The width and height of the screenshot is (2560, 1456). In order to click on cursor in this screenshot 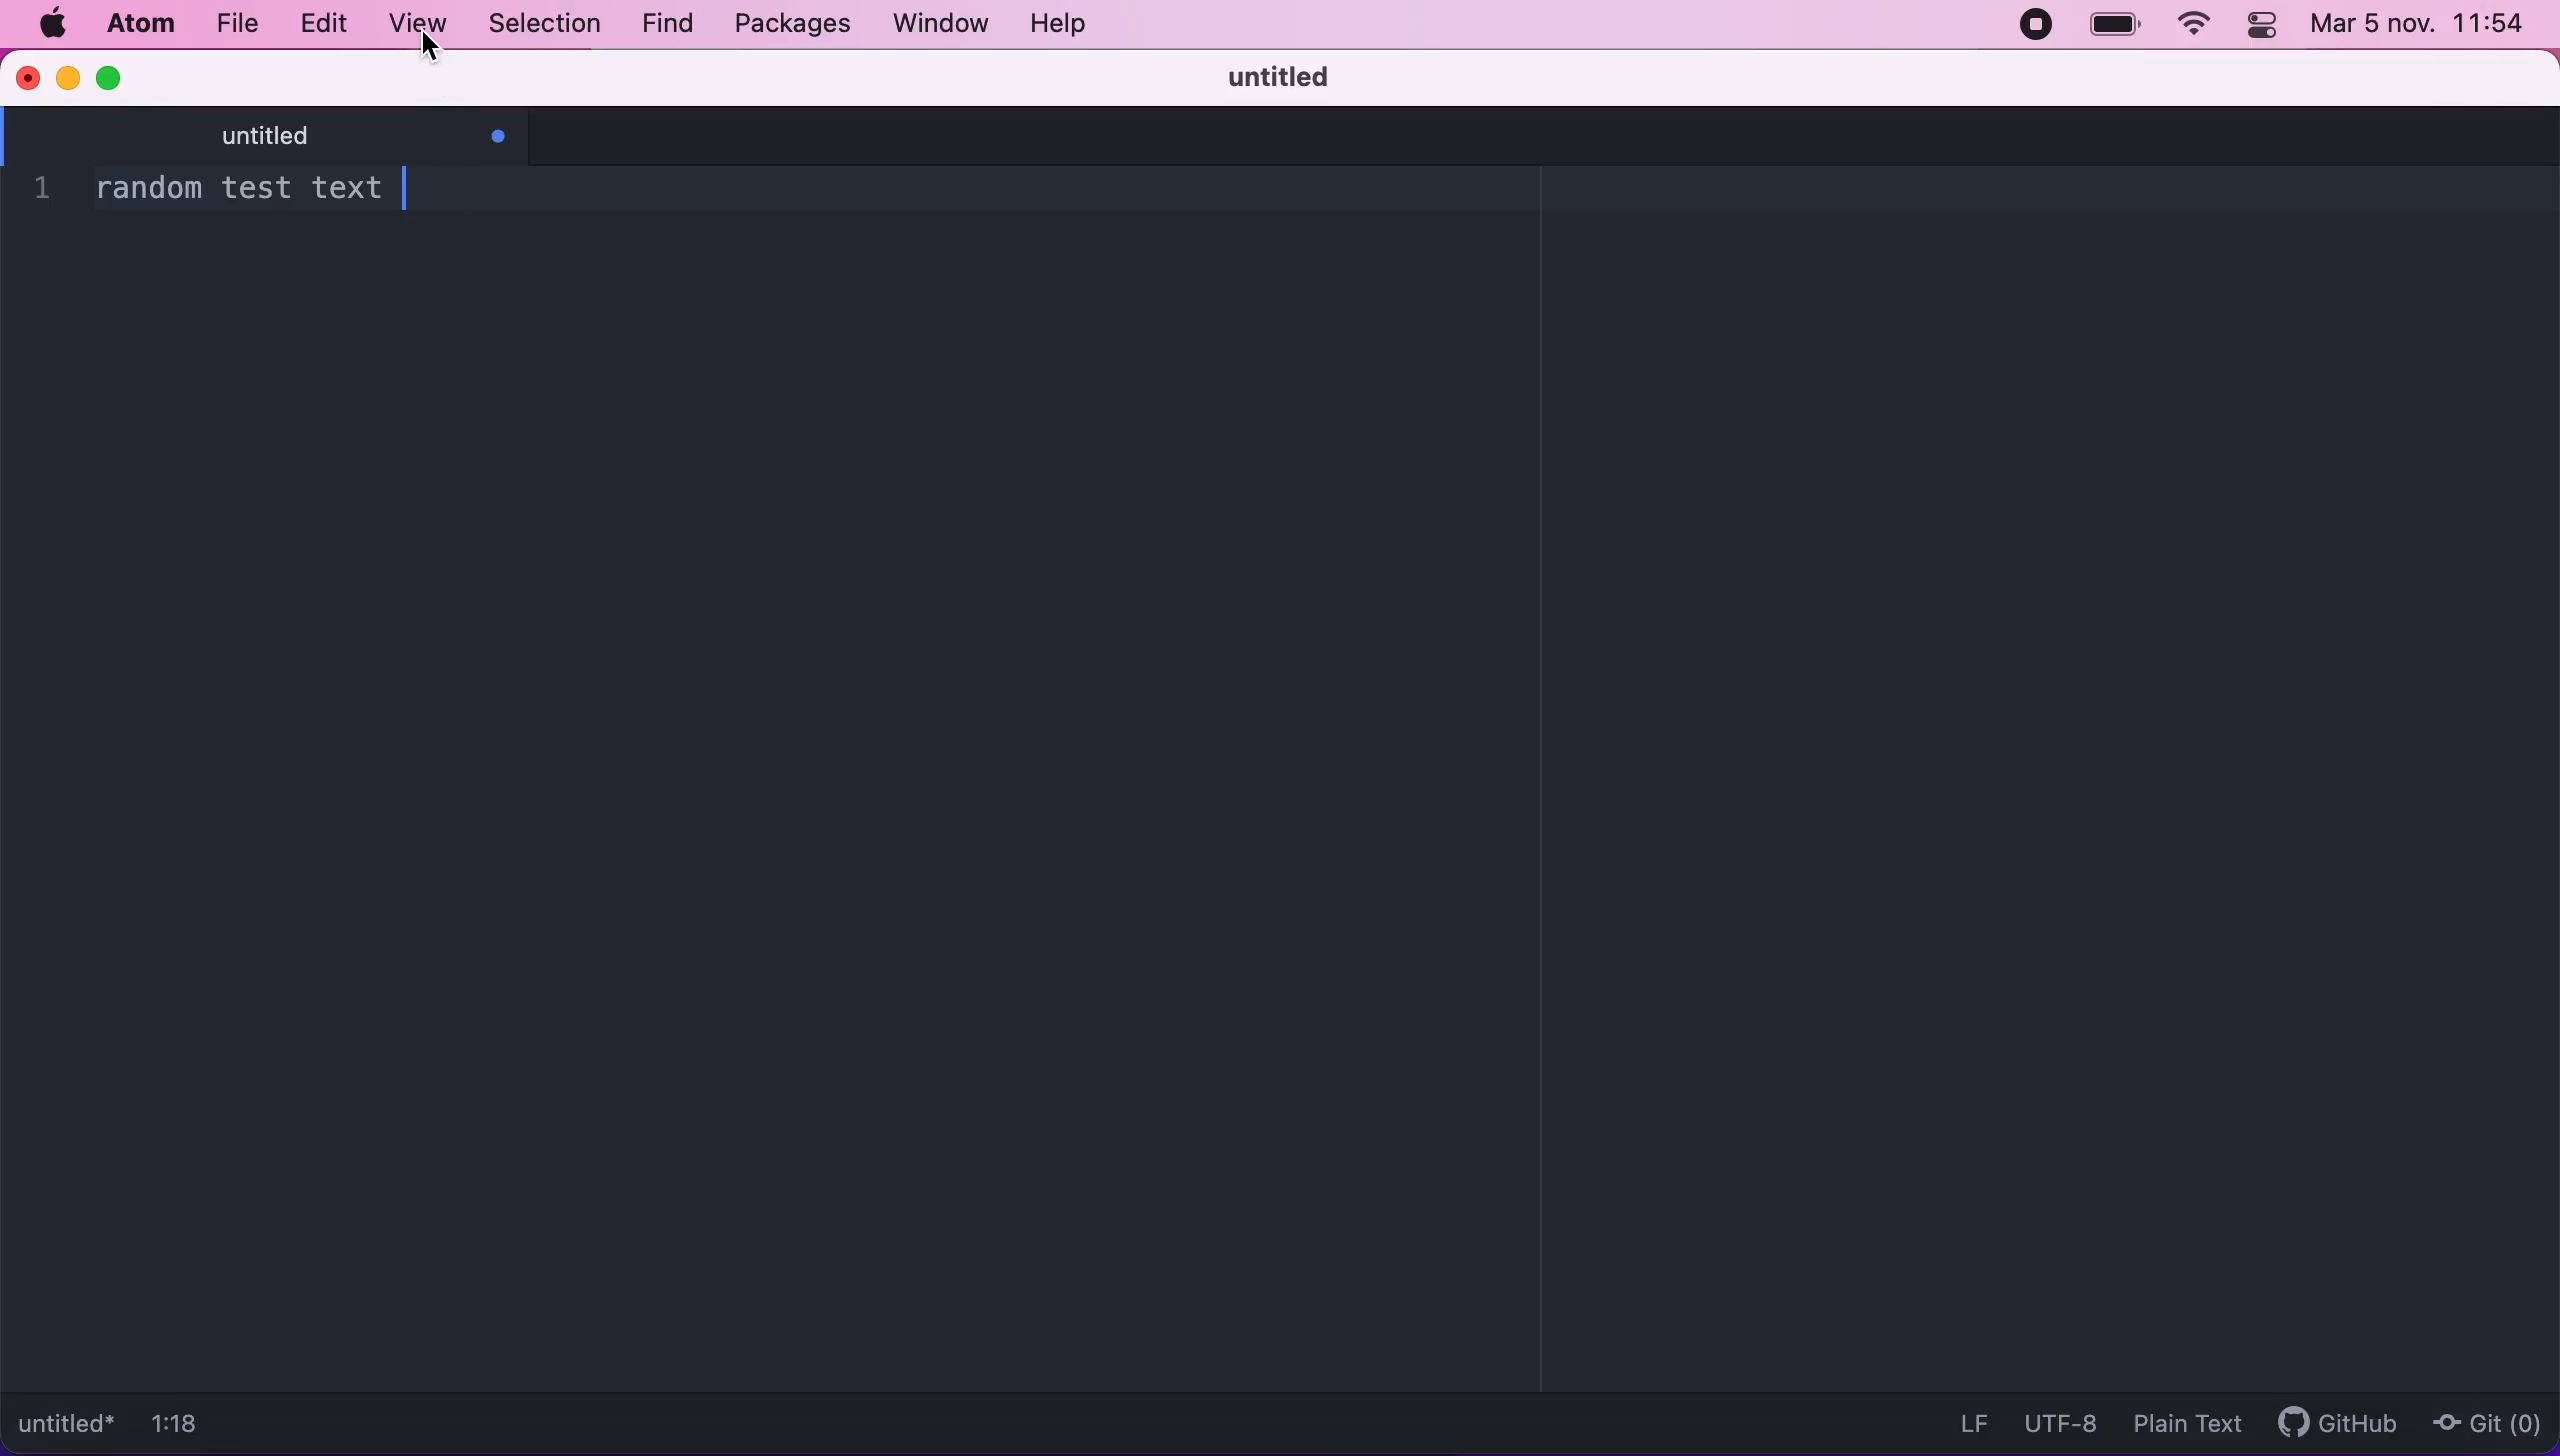, I will do `click(436, 59)`.